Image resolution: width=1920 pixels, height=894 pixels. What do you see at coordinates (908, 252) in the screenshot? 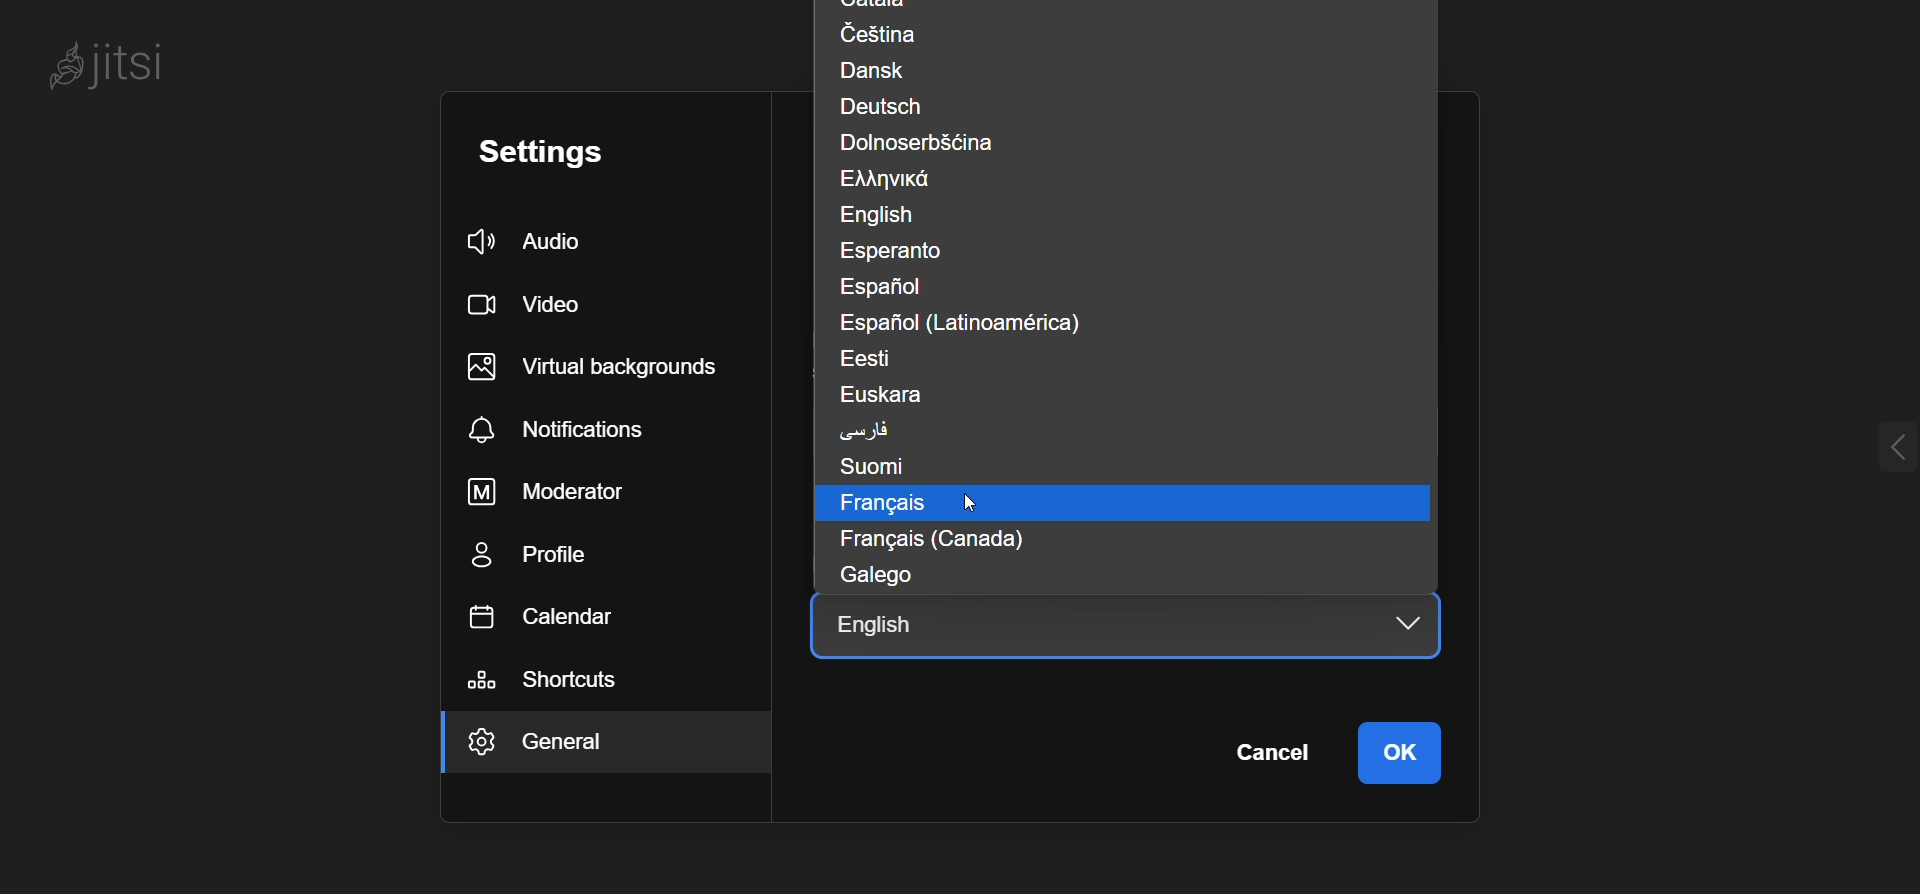
I see `Esperanto` at bounding box center [908, 252].